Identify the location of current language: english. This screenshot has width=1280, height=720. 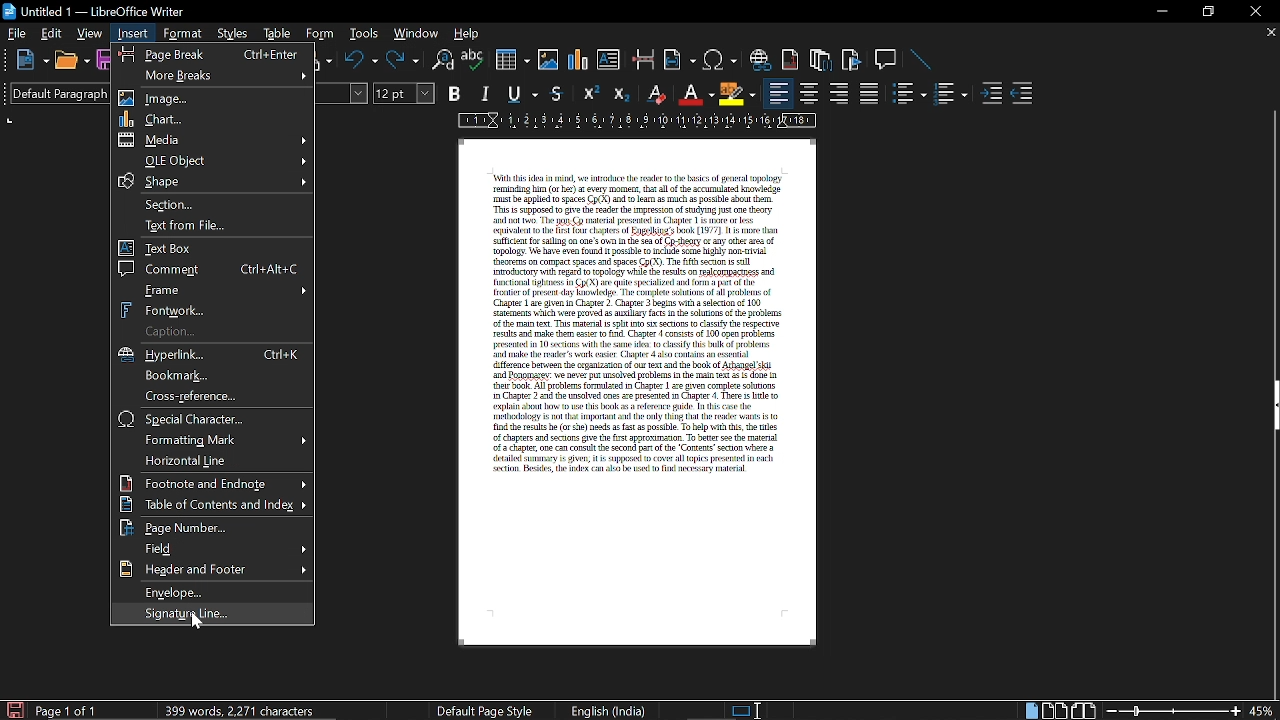
(606, 711).